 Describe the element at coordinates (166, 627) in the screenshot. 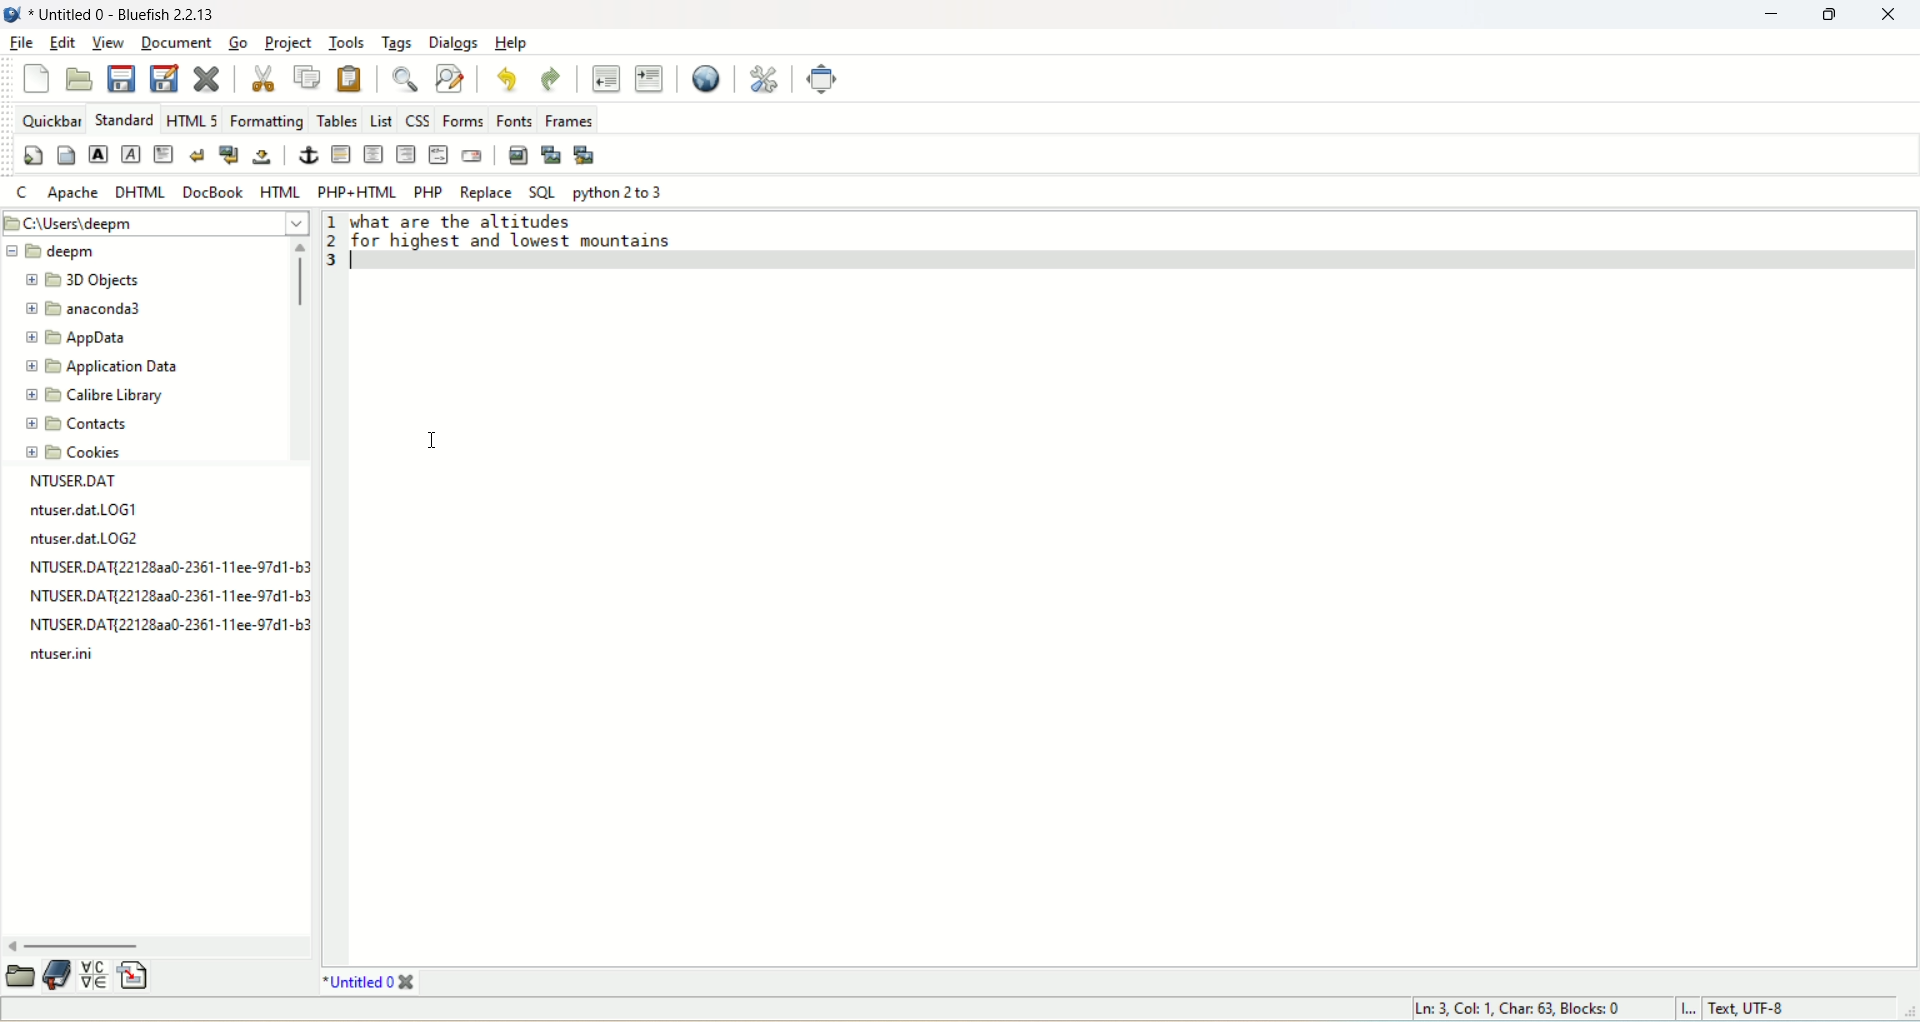

I see `NTUSER.DAT{22128aa0-2361-11ee-97d1-b3` at that location.